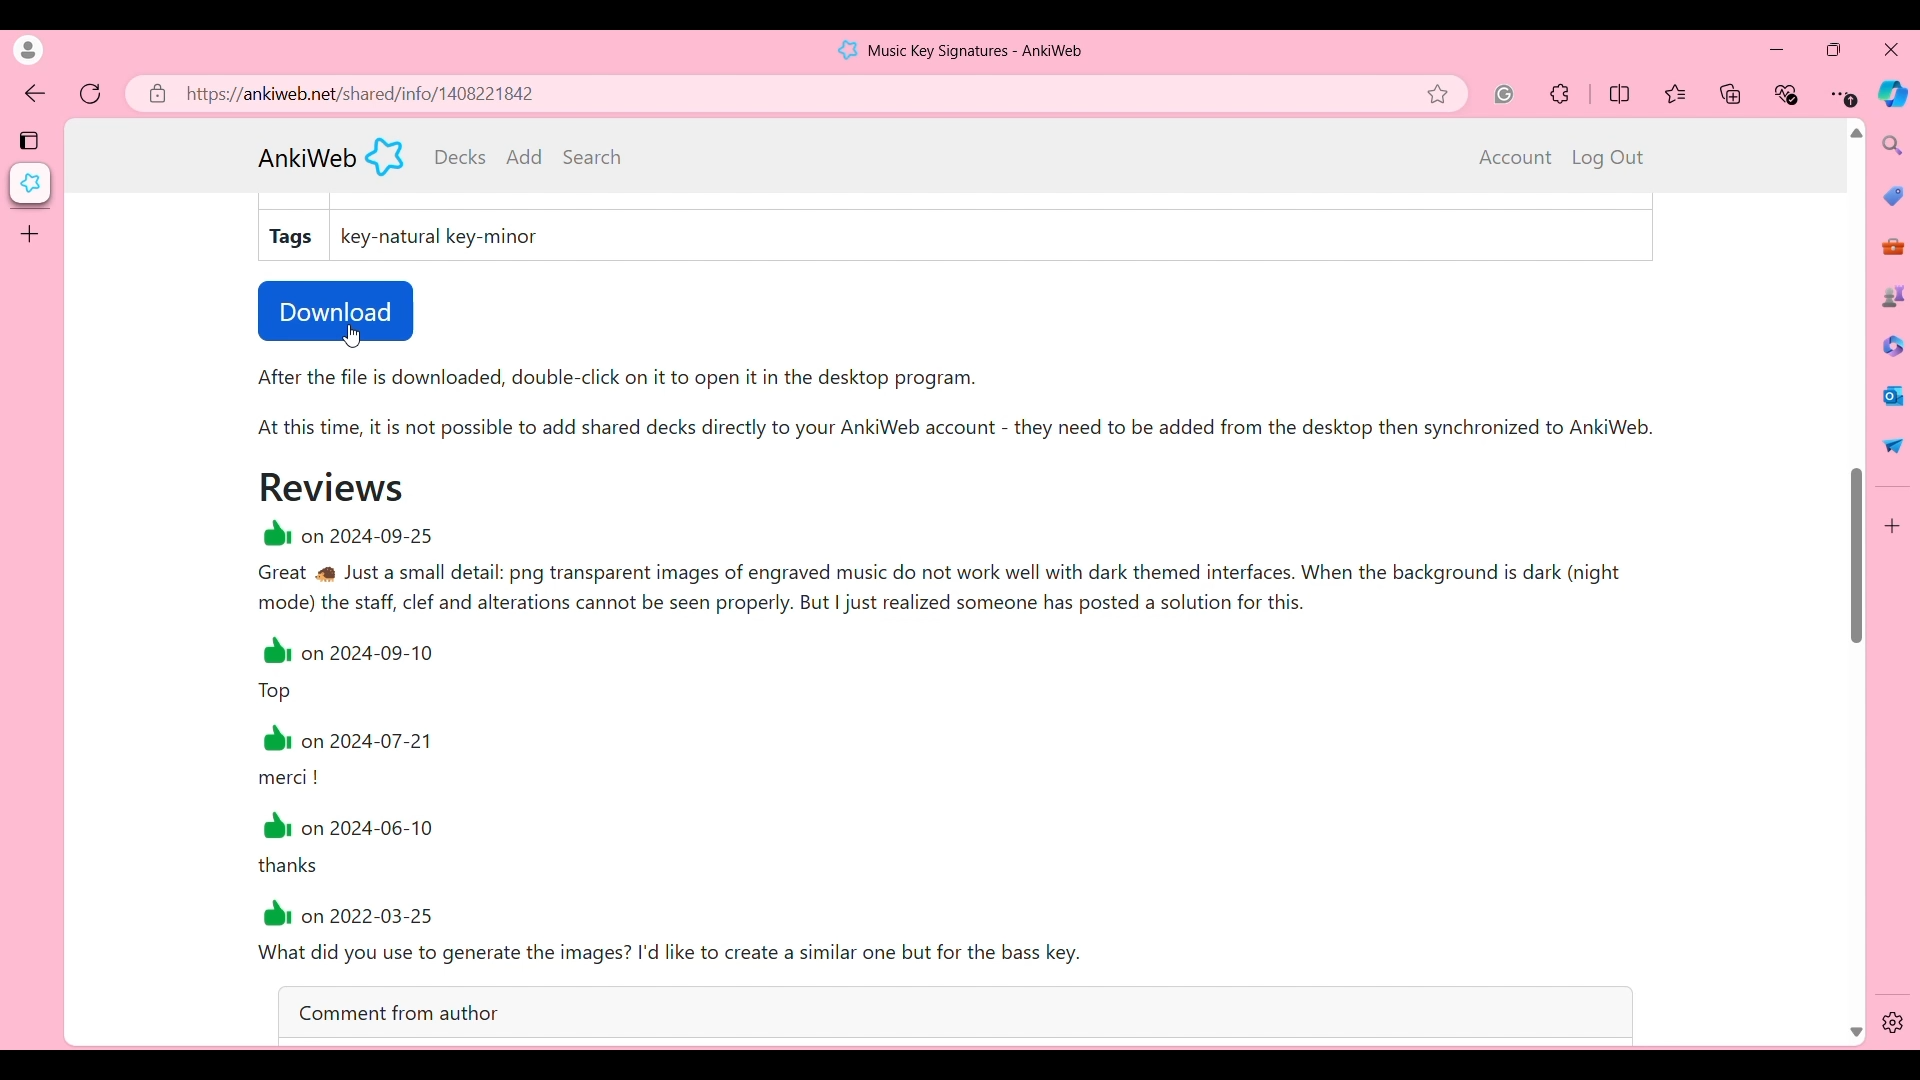 The image size is (1920, 1080). I want to click on Settings, so click(1893, 1023).